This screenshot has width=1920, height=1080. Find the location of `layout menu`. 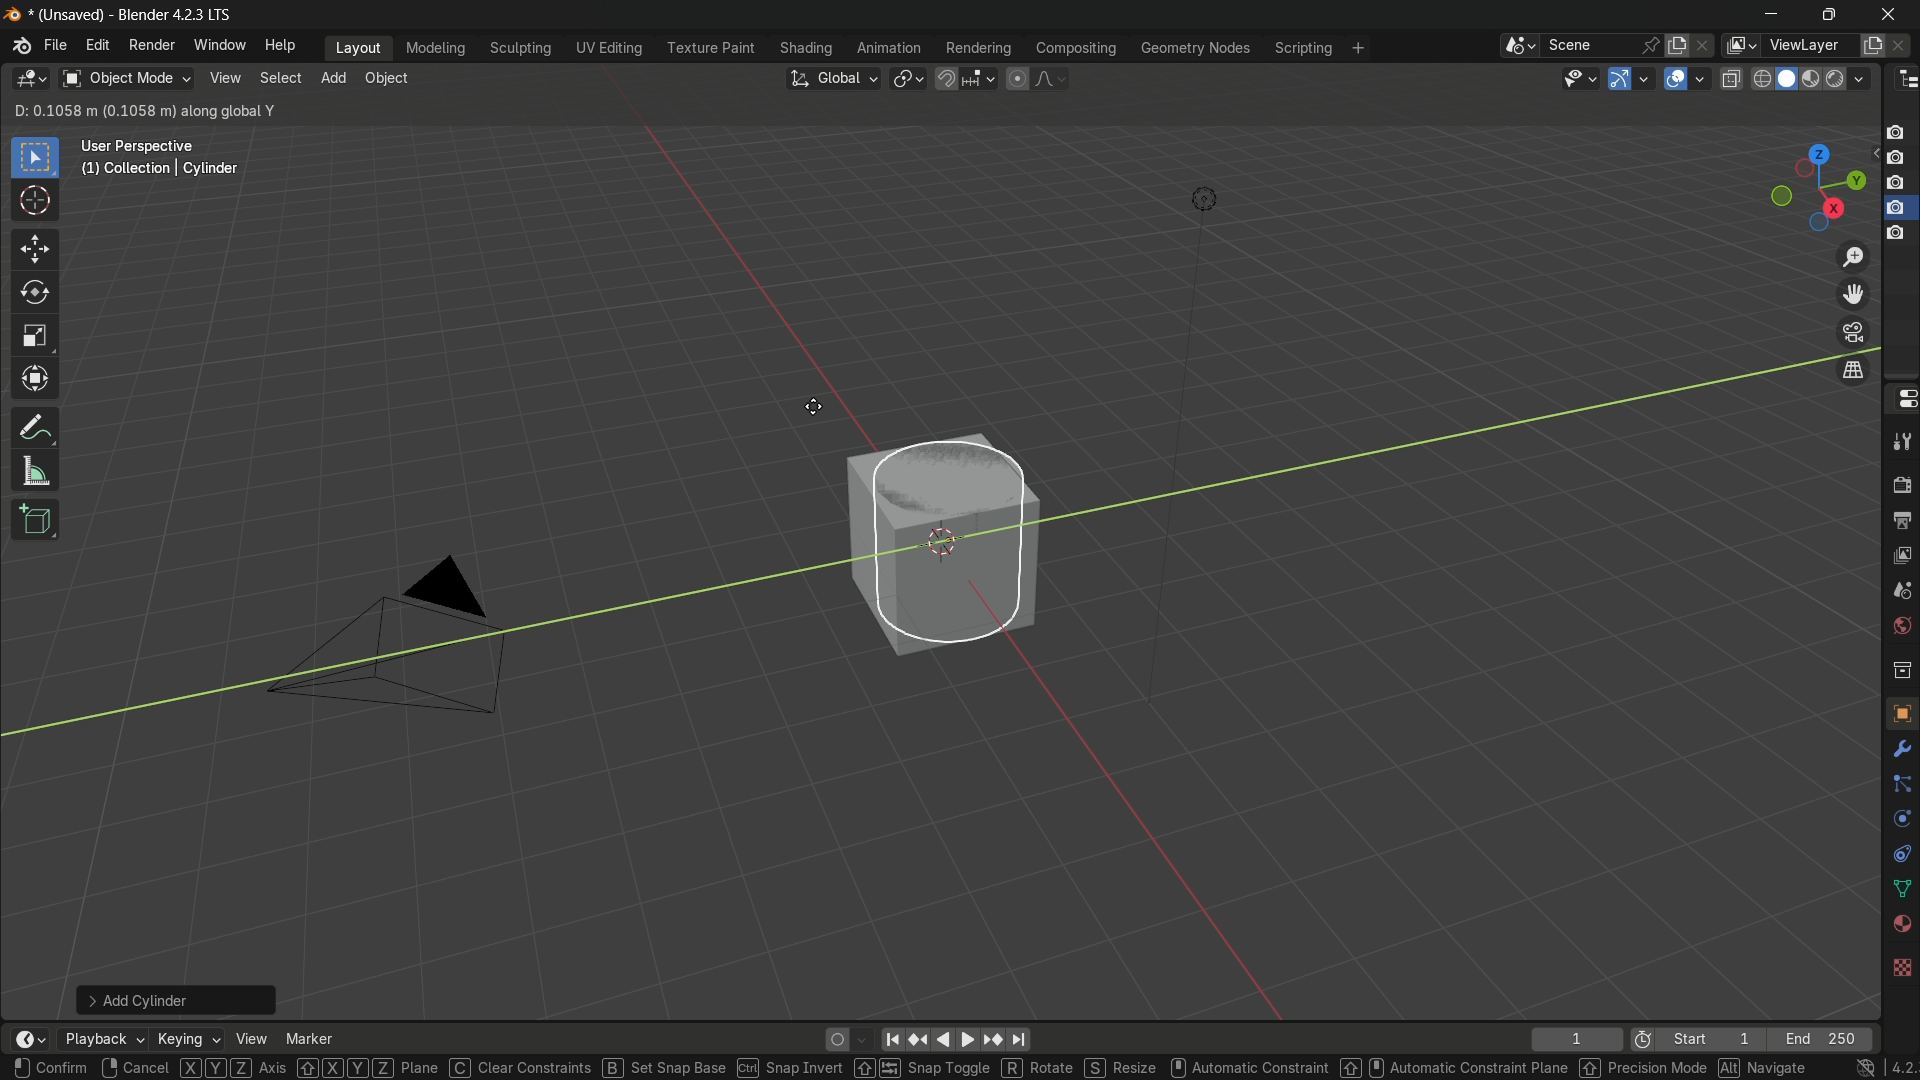

layout menu is located at coordinates (360, 49).